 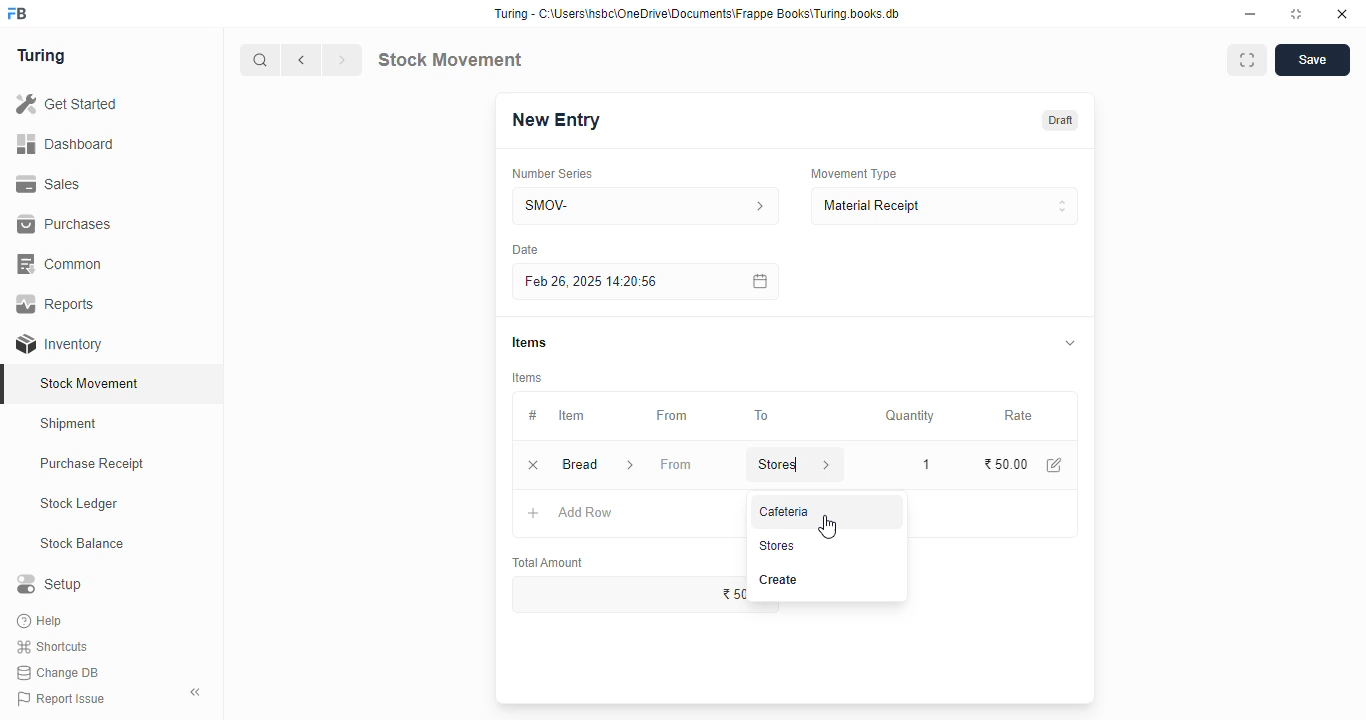 I want to click on cafeteria, so click(x=786, y=512).